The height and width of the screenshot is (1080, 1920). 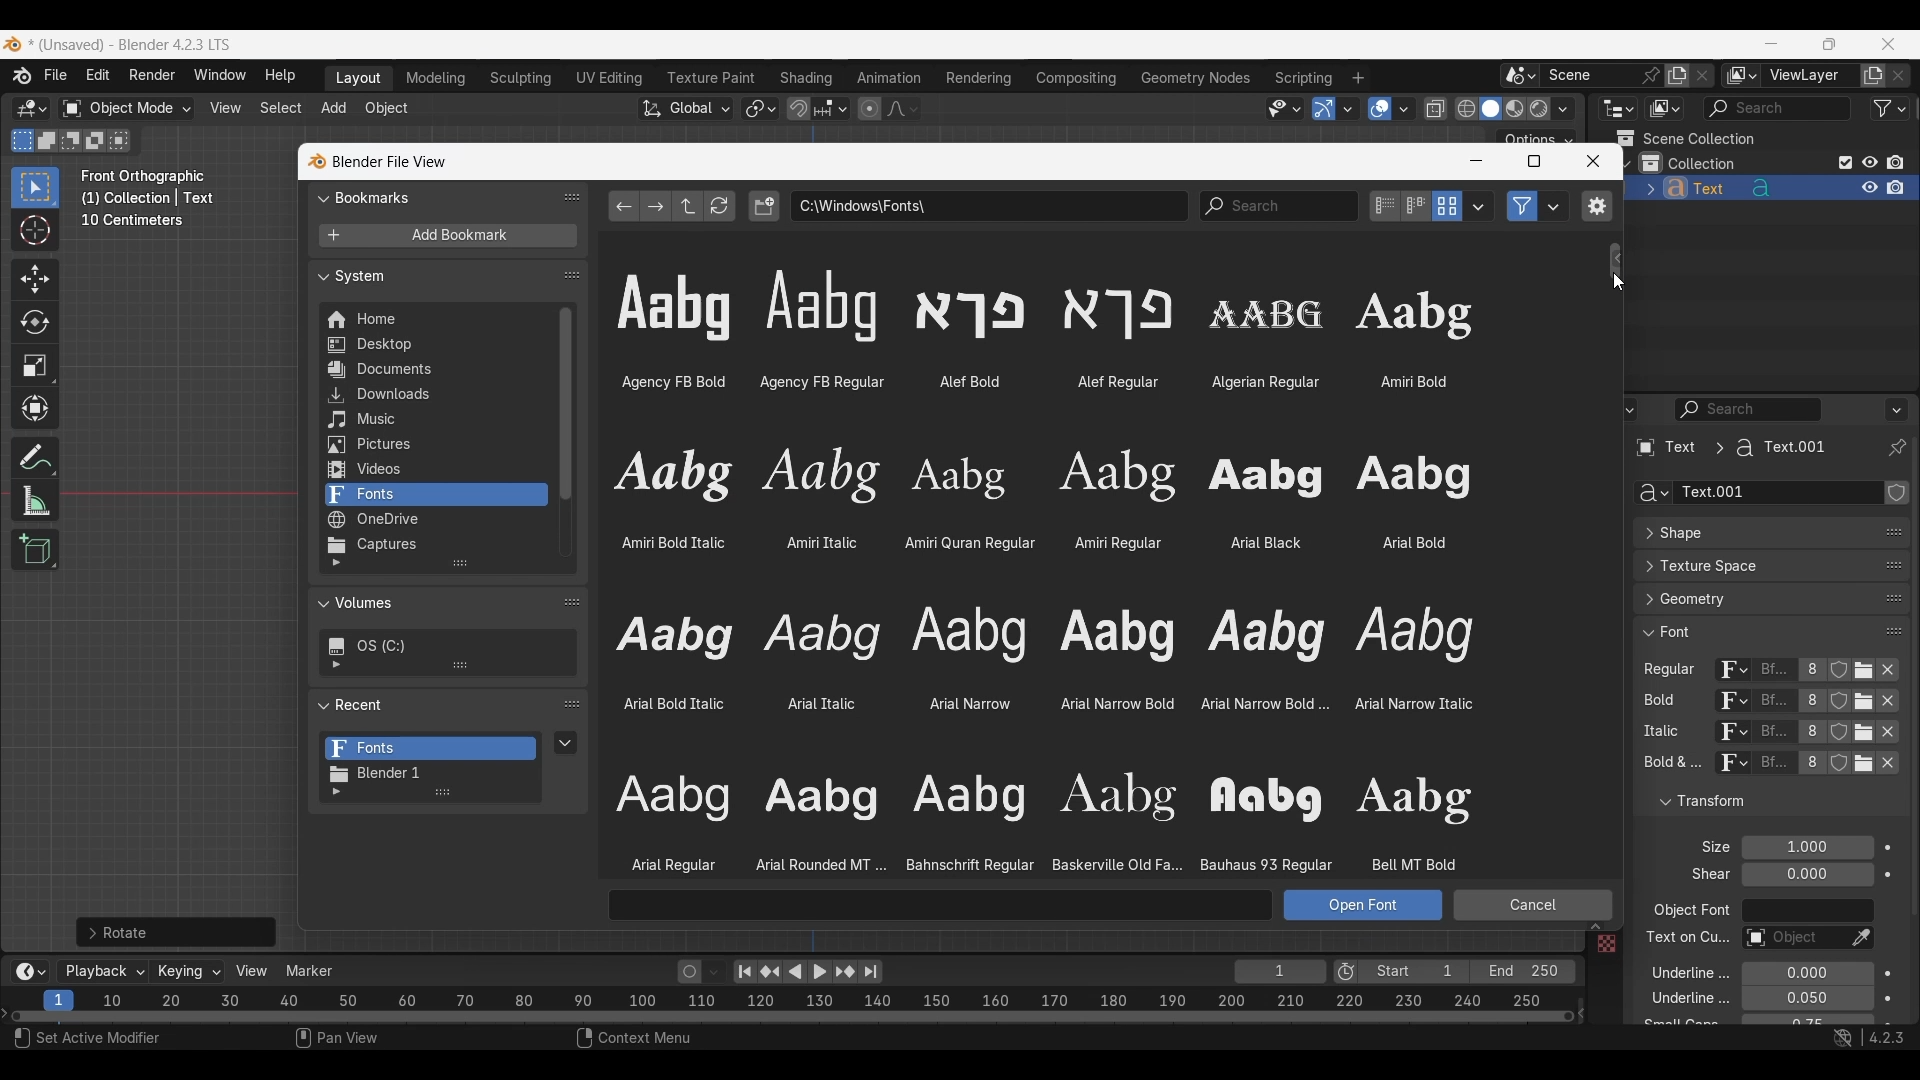 I want to click on Geometry nodes workspace, so click(x=1195, y=77).